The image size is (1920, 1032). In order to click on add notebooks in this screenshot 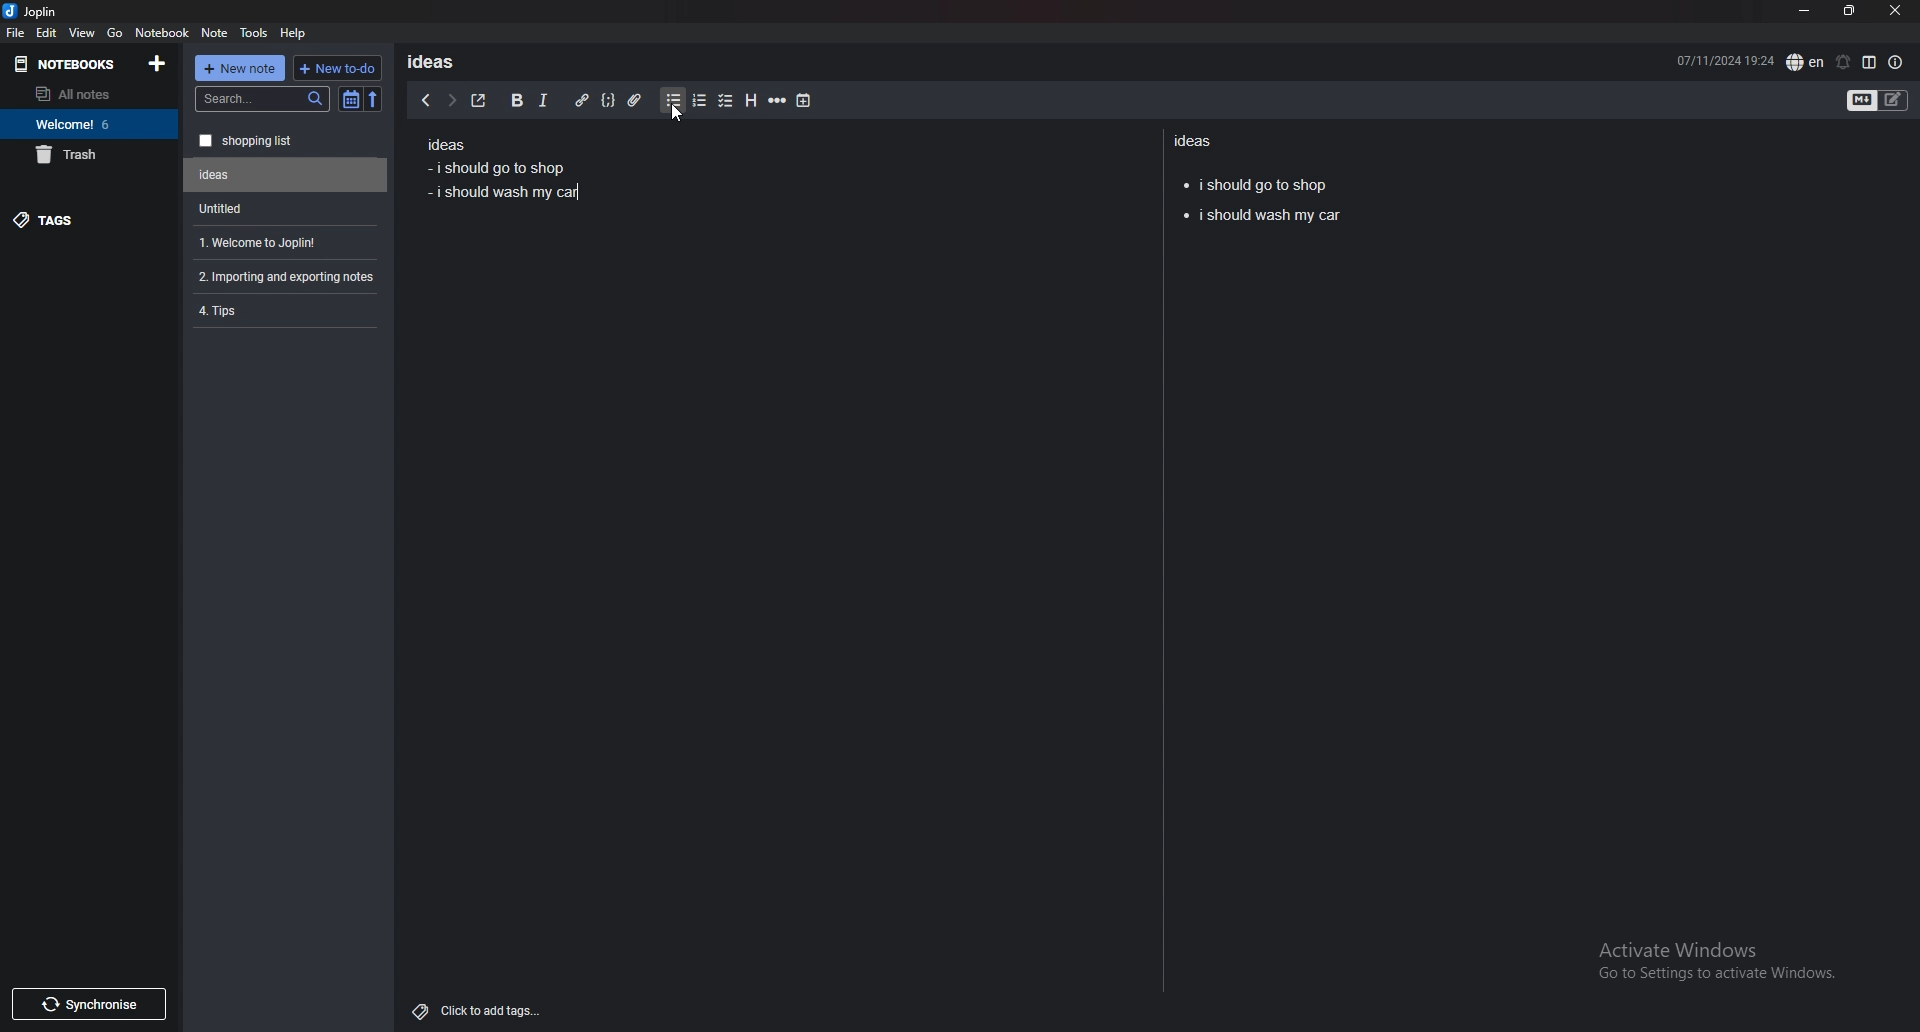, I will do `click(157, 62)`.